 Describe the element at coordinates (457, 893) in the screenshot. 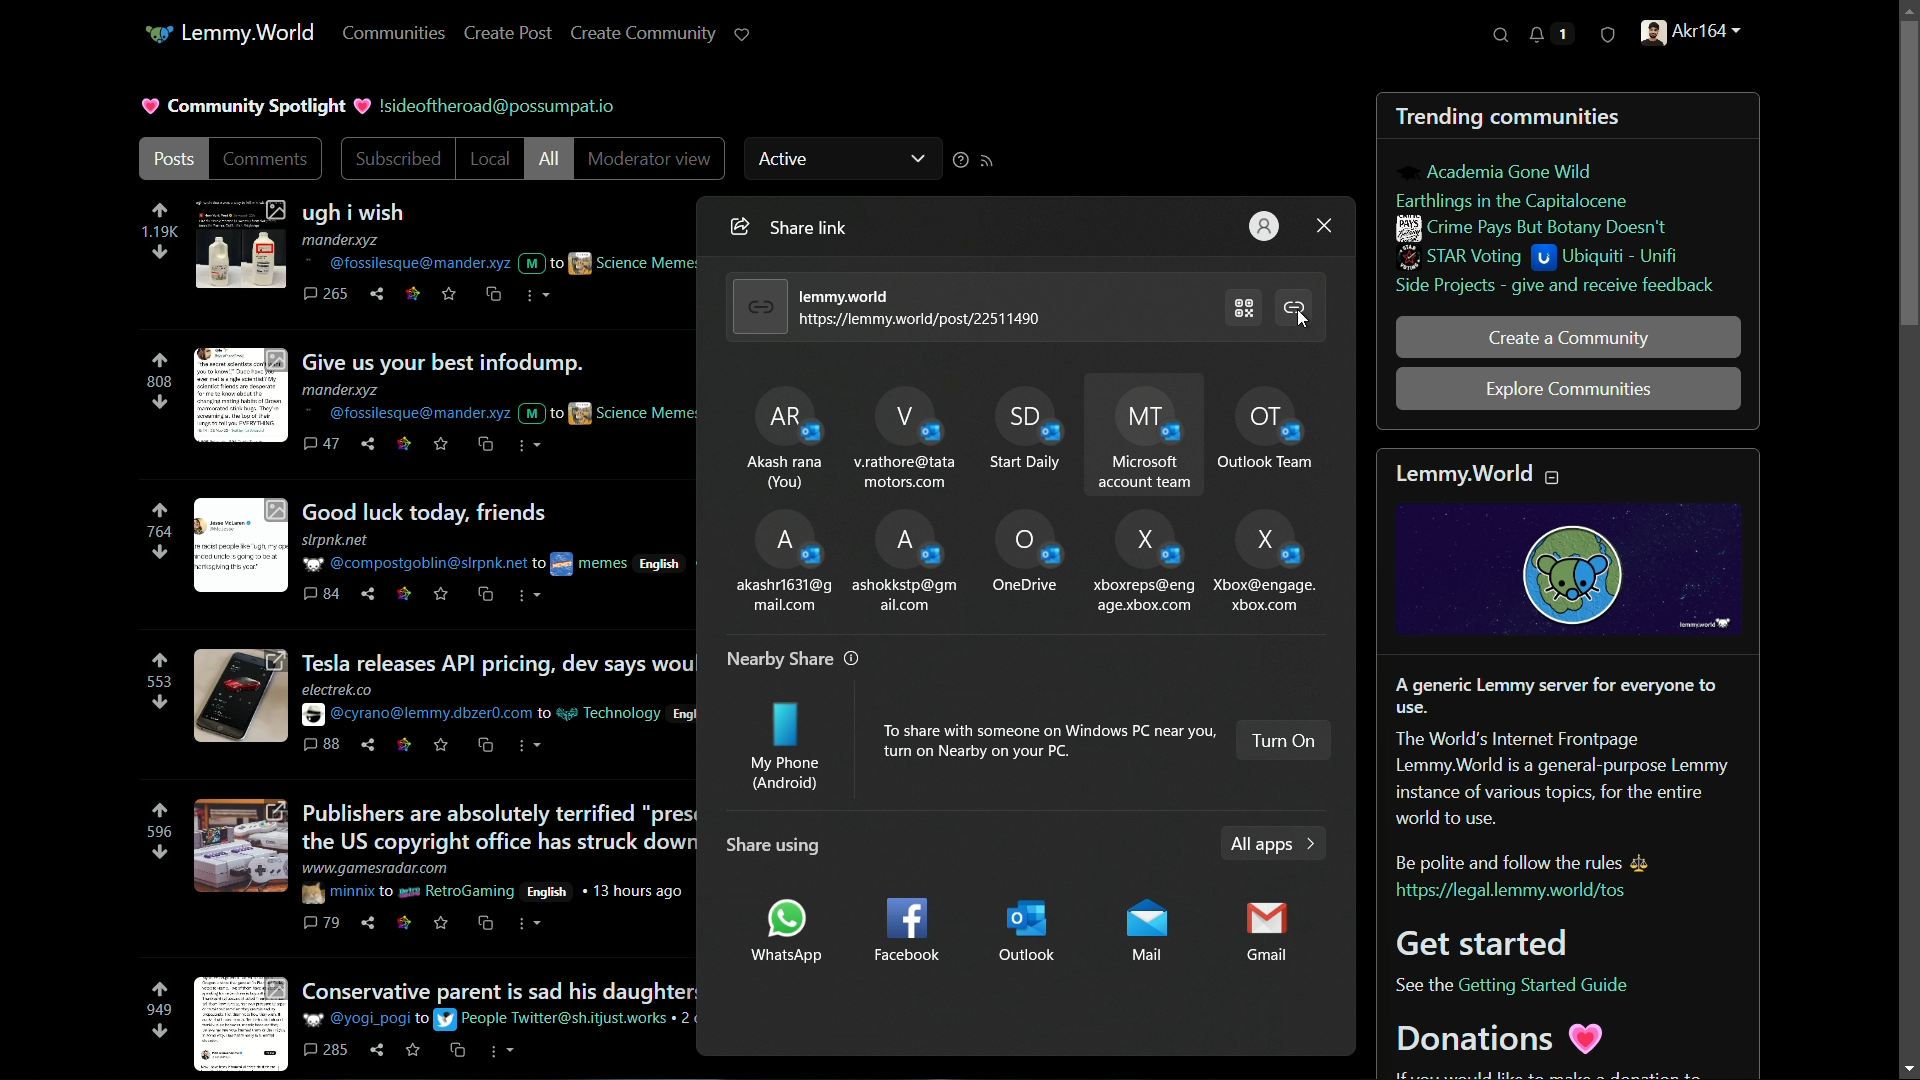

I see `retrogaming` at that location.